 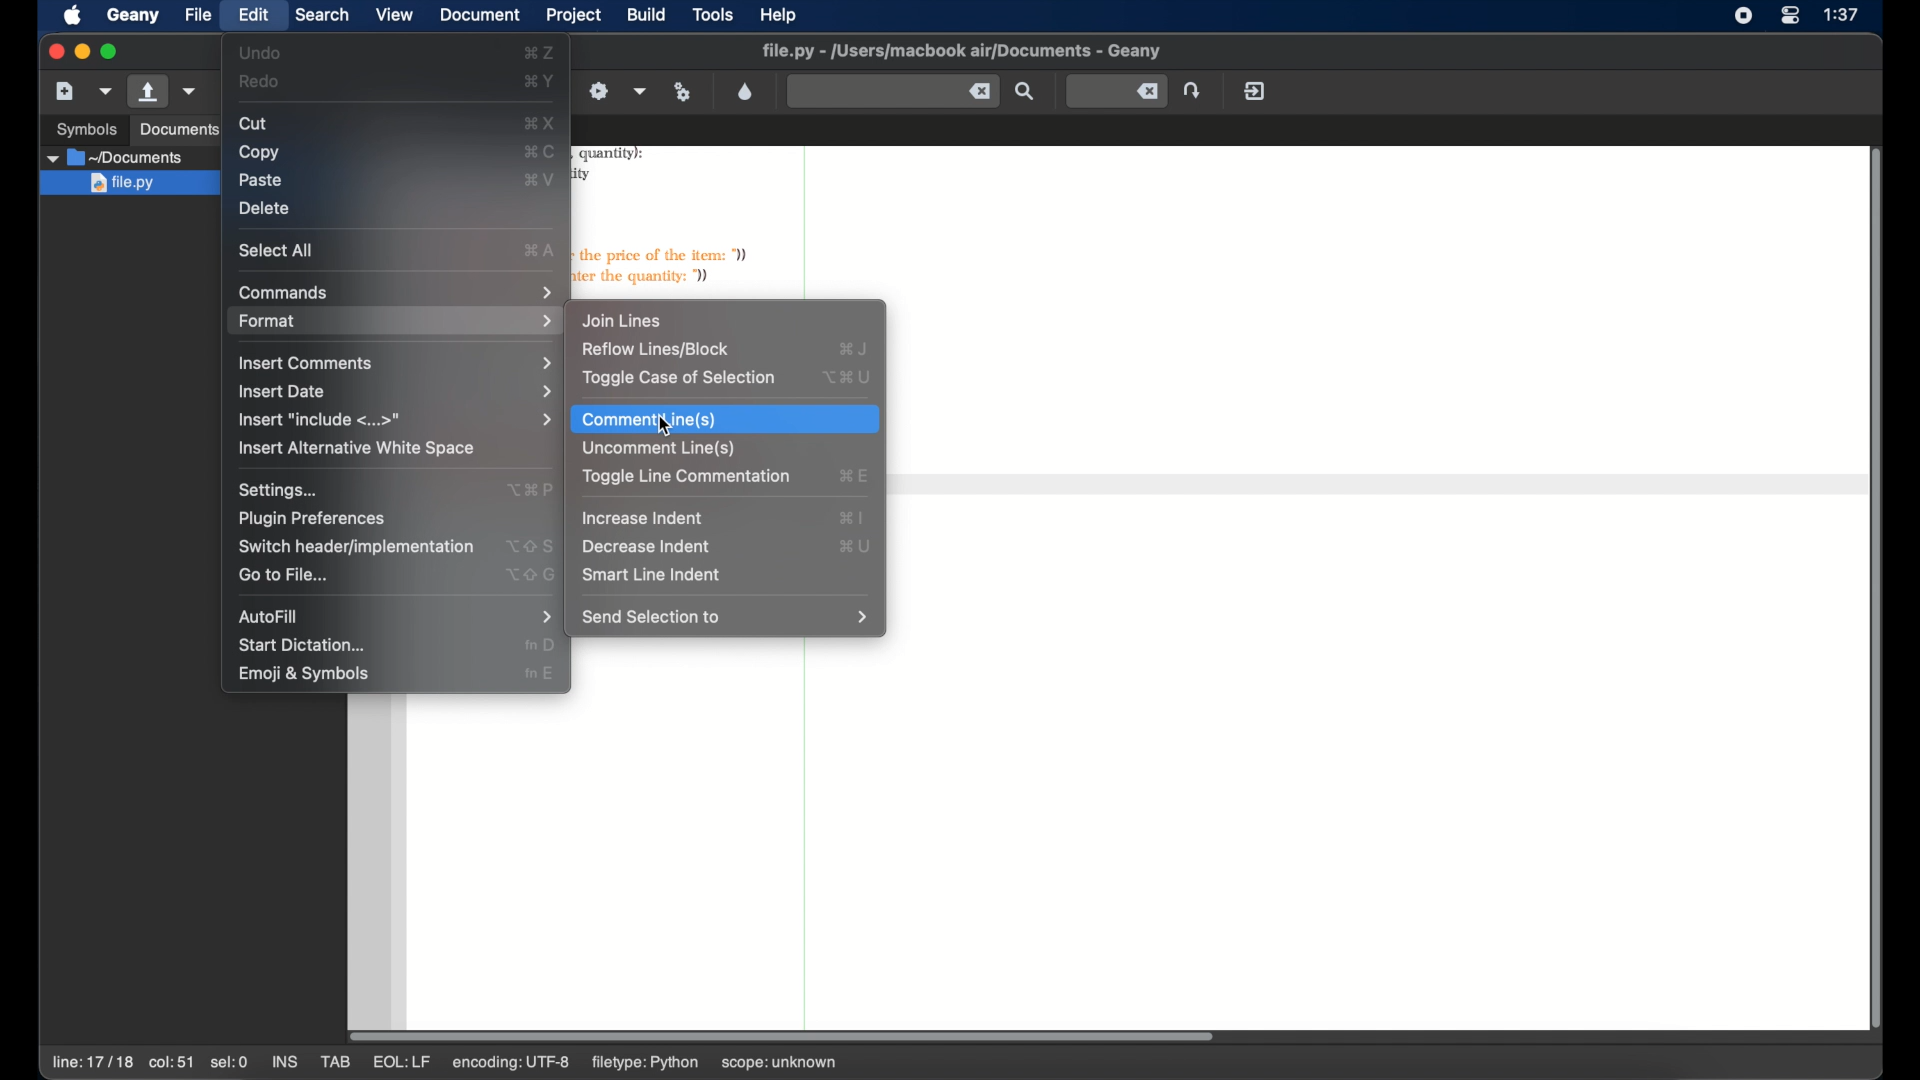 What do you see at coordinates (647, 13) in the screenshot?
I see `build` at bounding box center [647, 13].